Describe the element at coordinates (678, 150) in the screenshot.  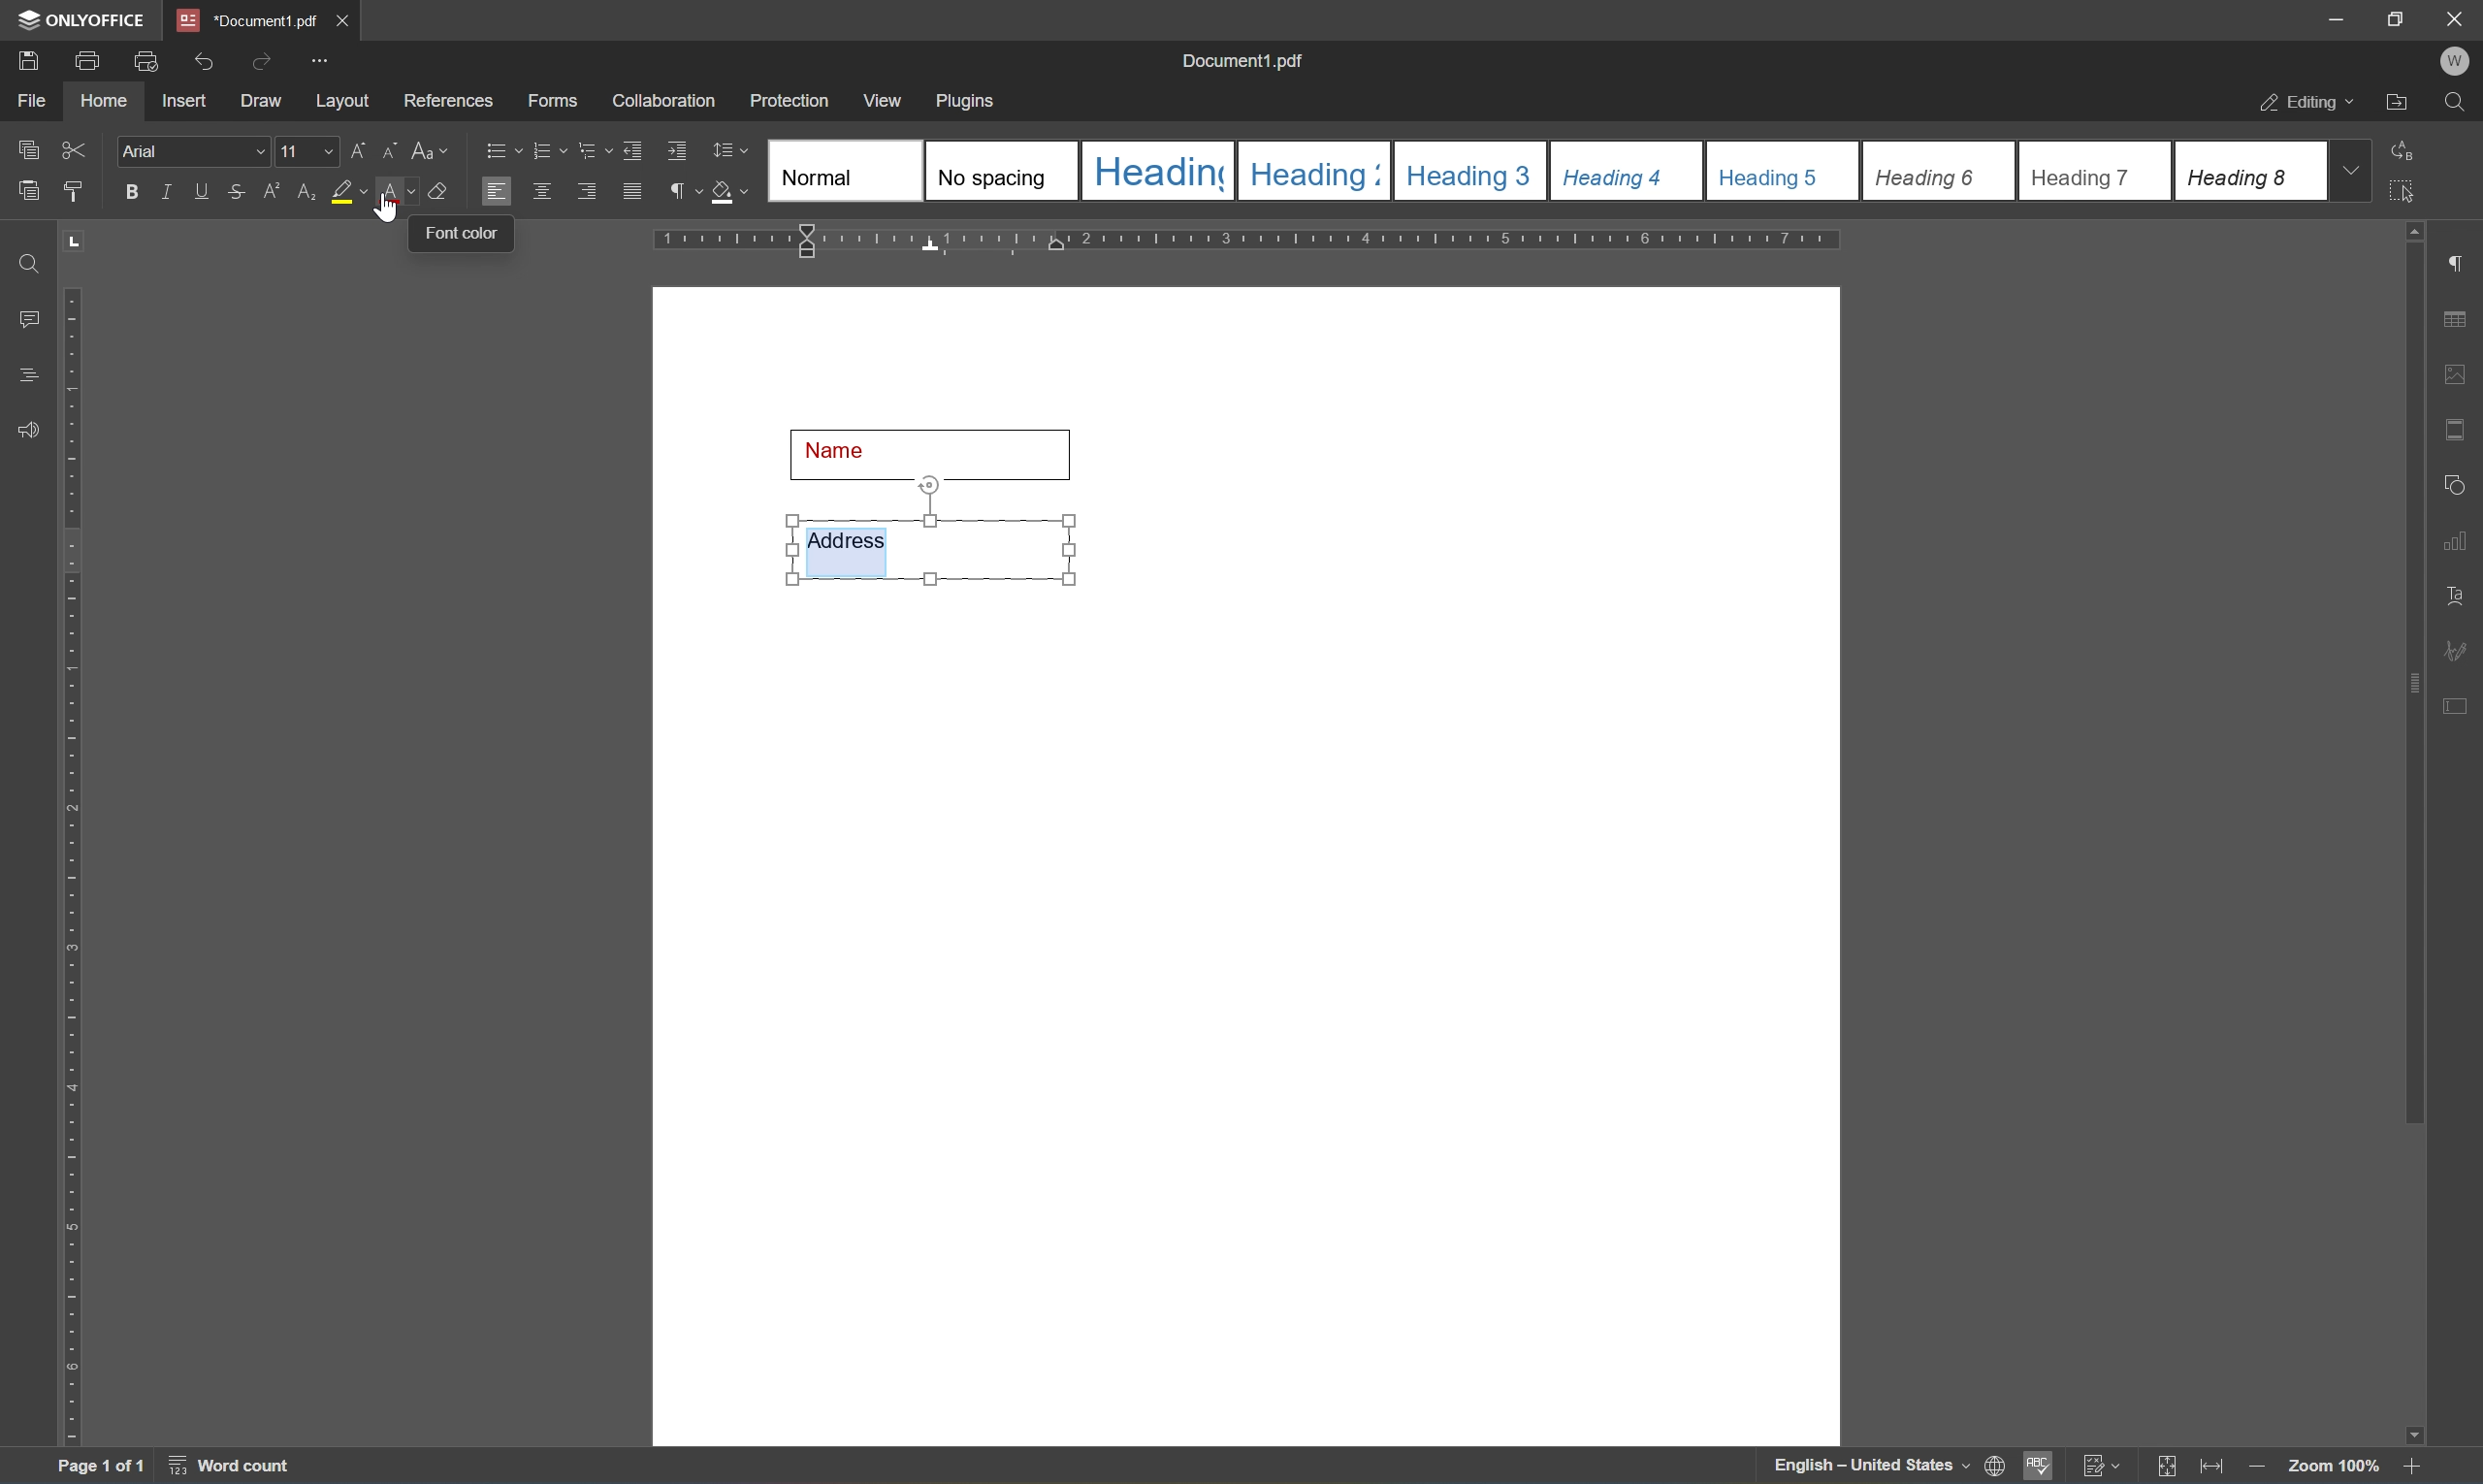
I see `increase indent` at that location.